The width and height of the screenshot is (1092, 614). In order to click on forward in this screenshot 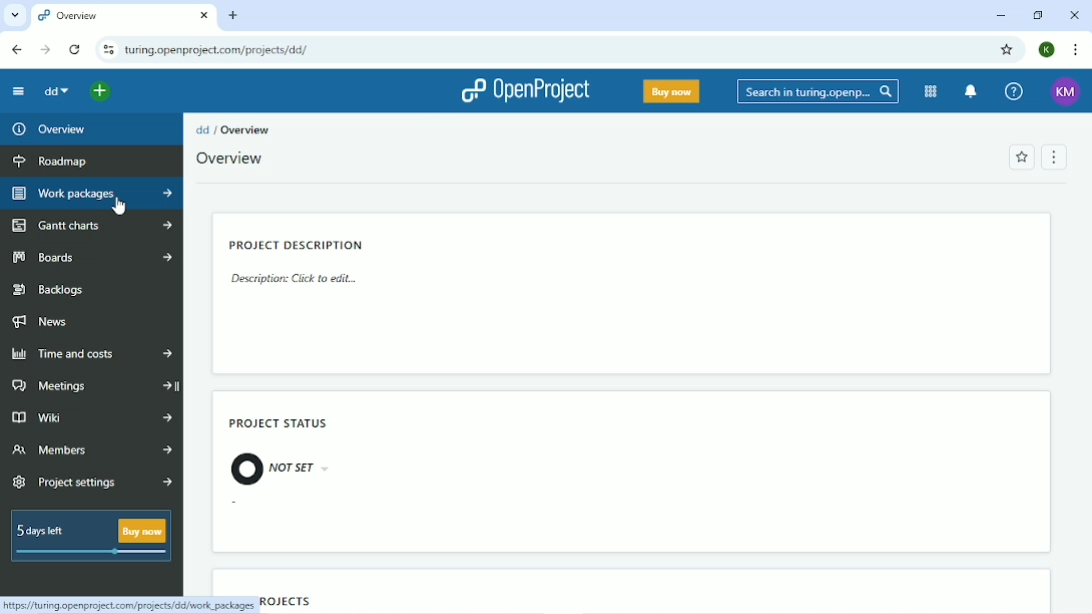, I will do `click(42, 50)`.